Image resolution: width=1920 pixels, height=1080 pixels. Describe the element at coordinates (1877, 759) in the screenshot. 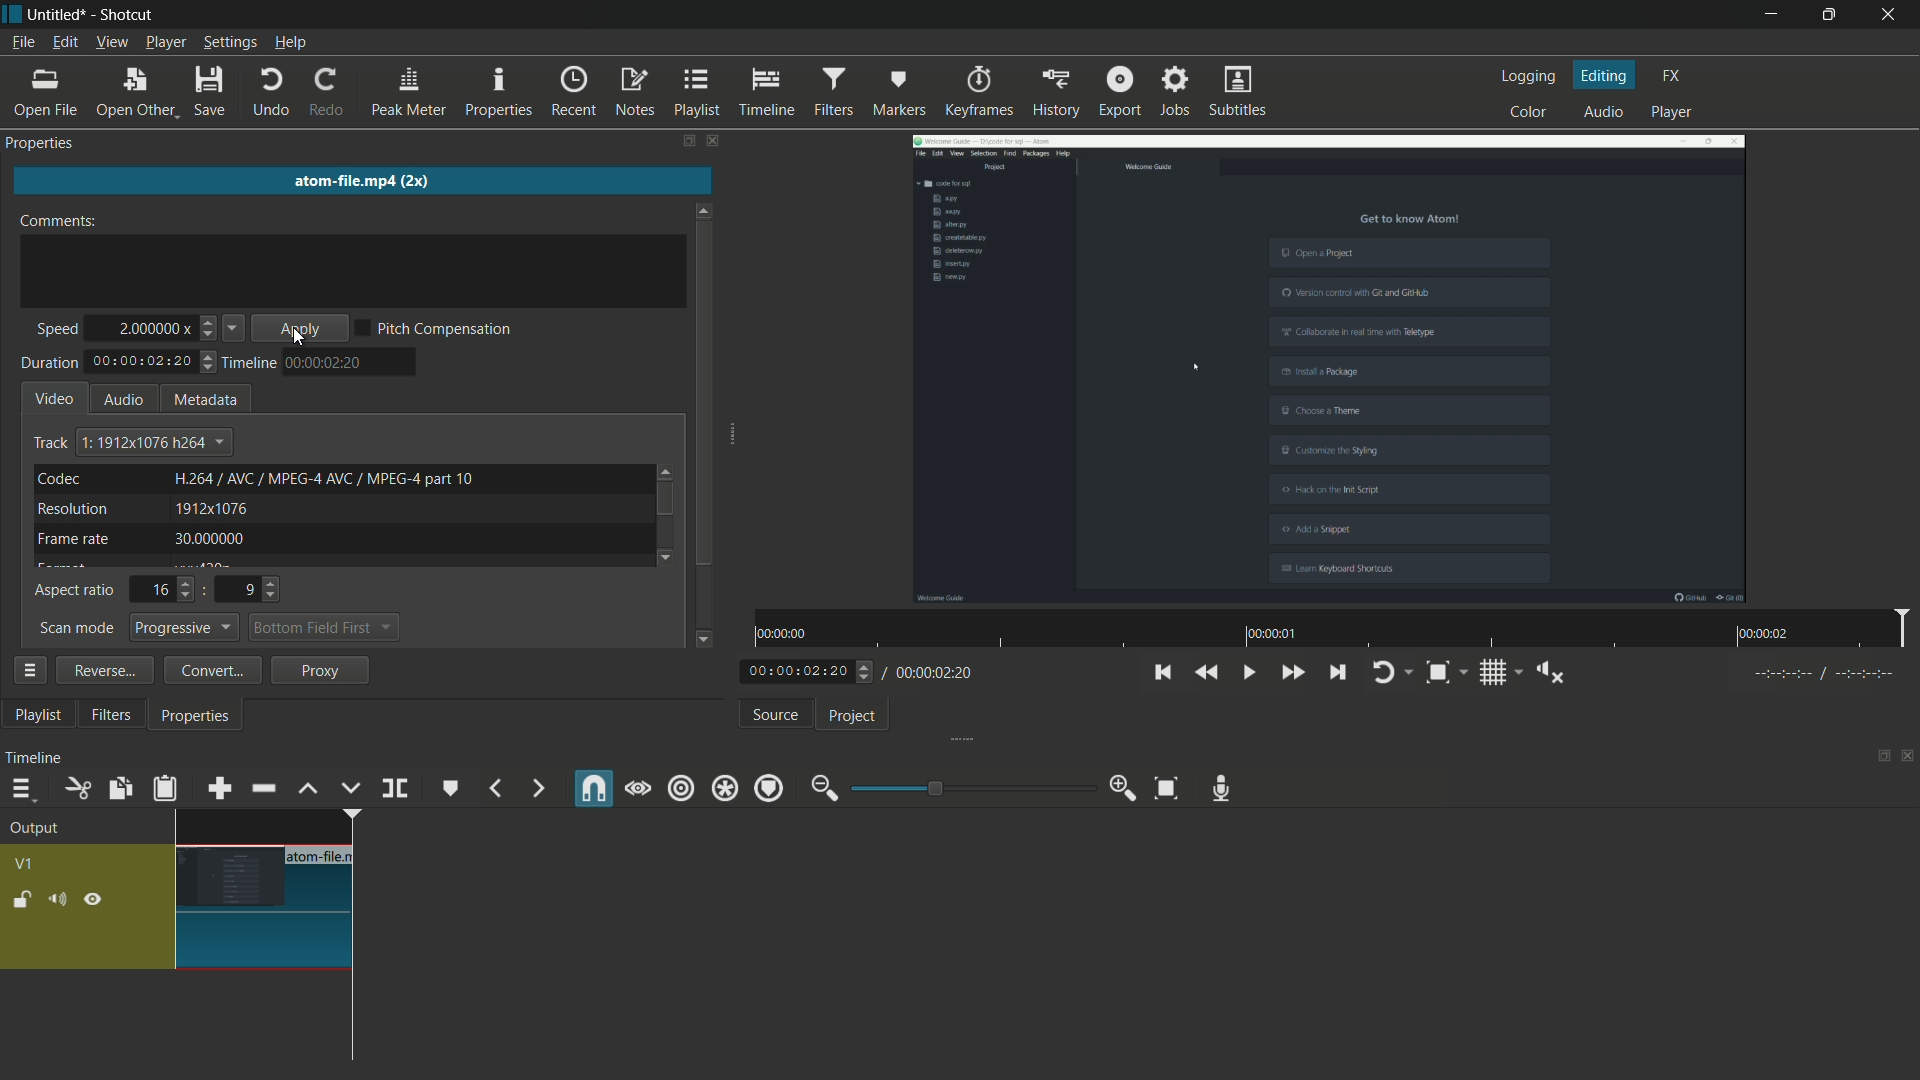

I see `change layout` at that location.